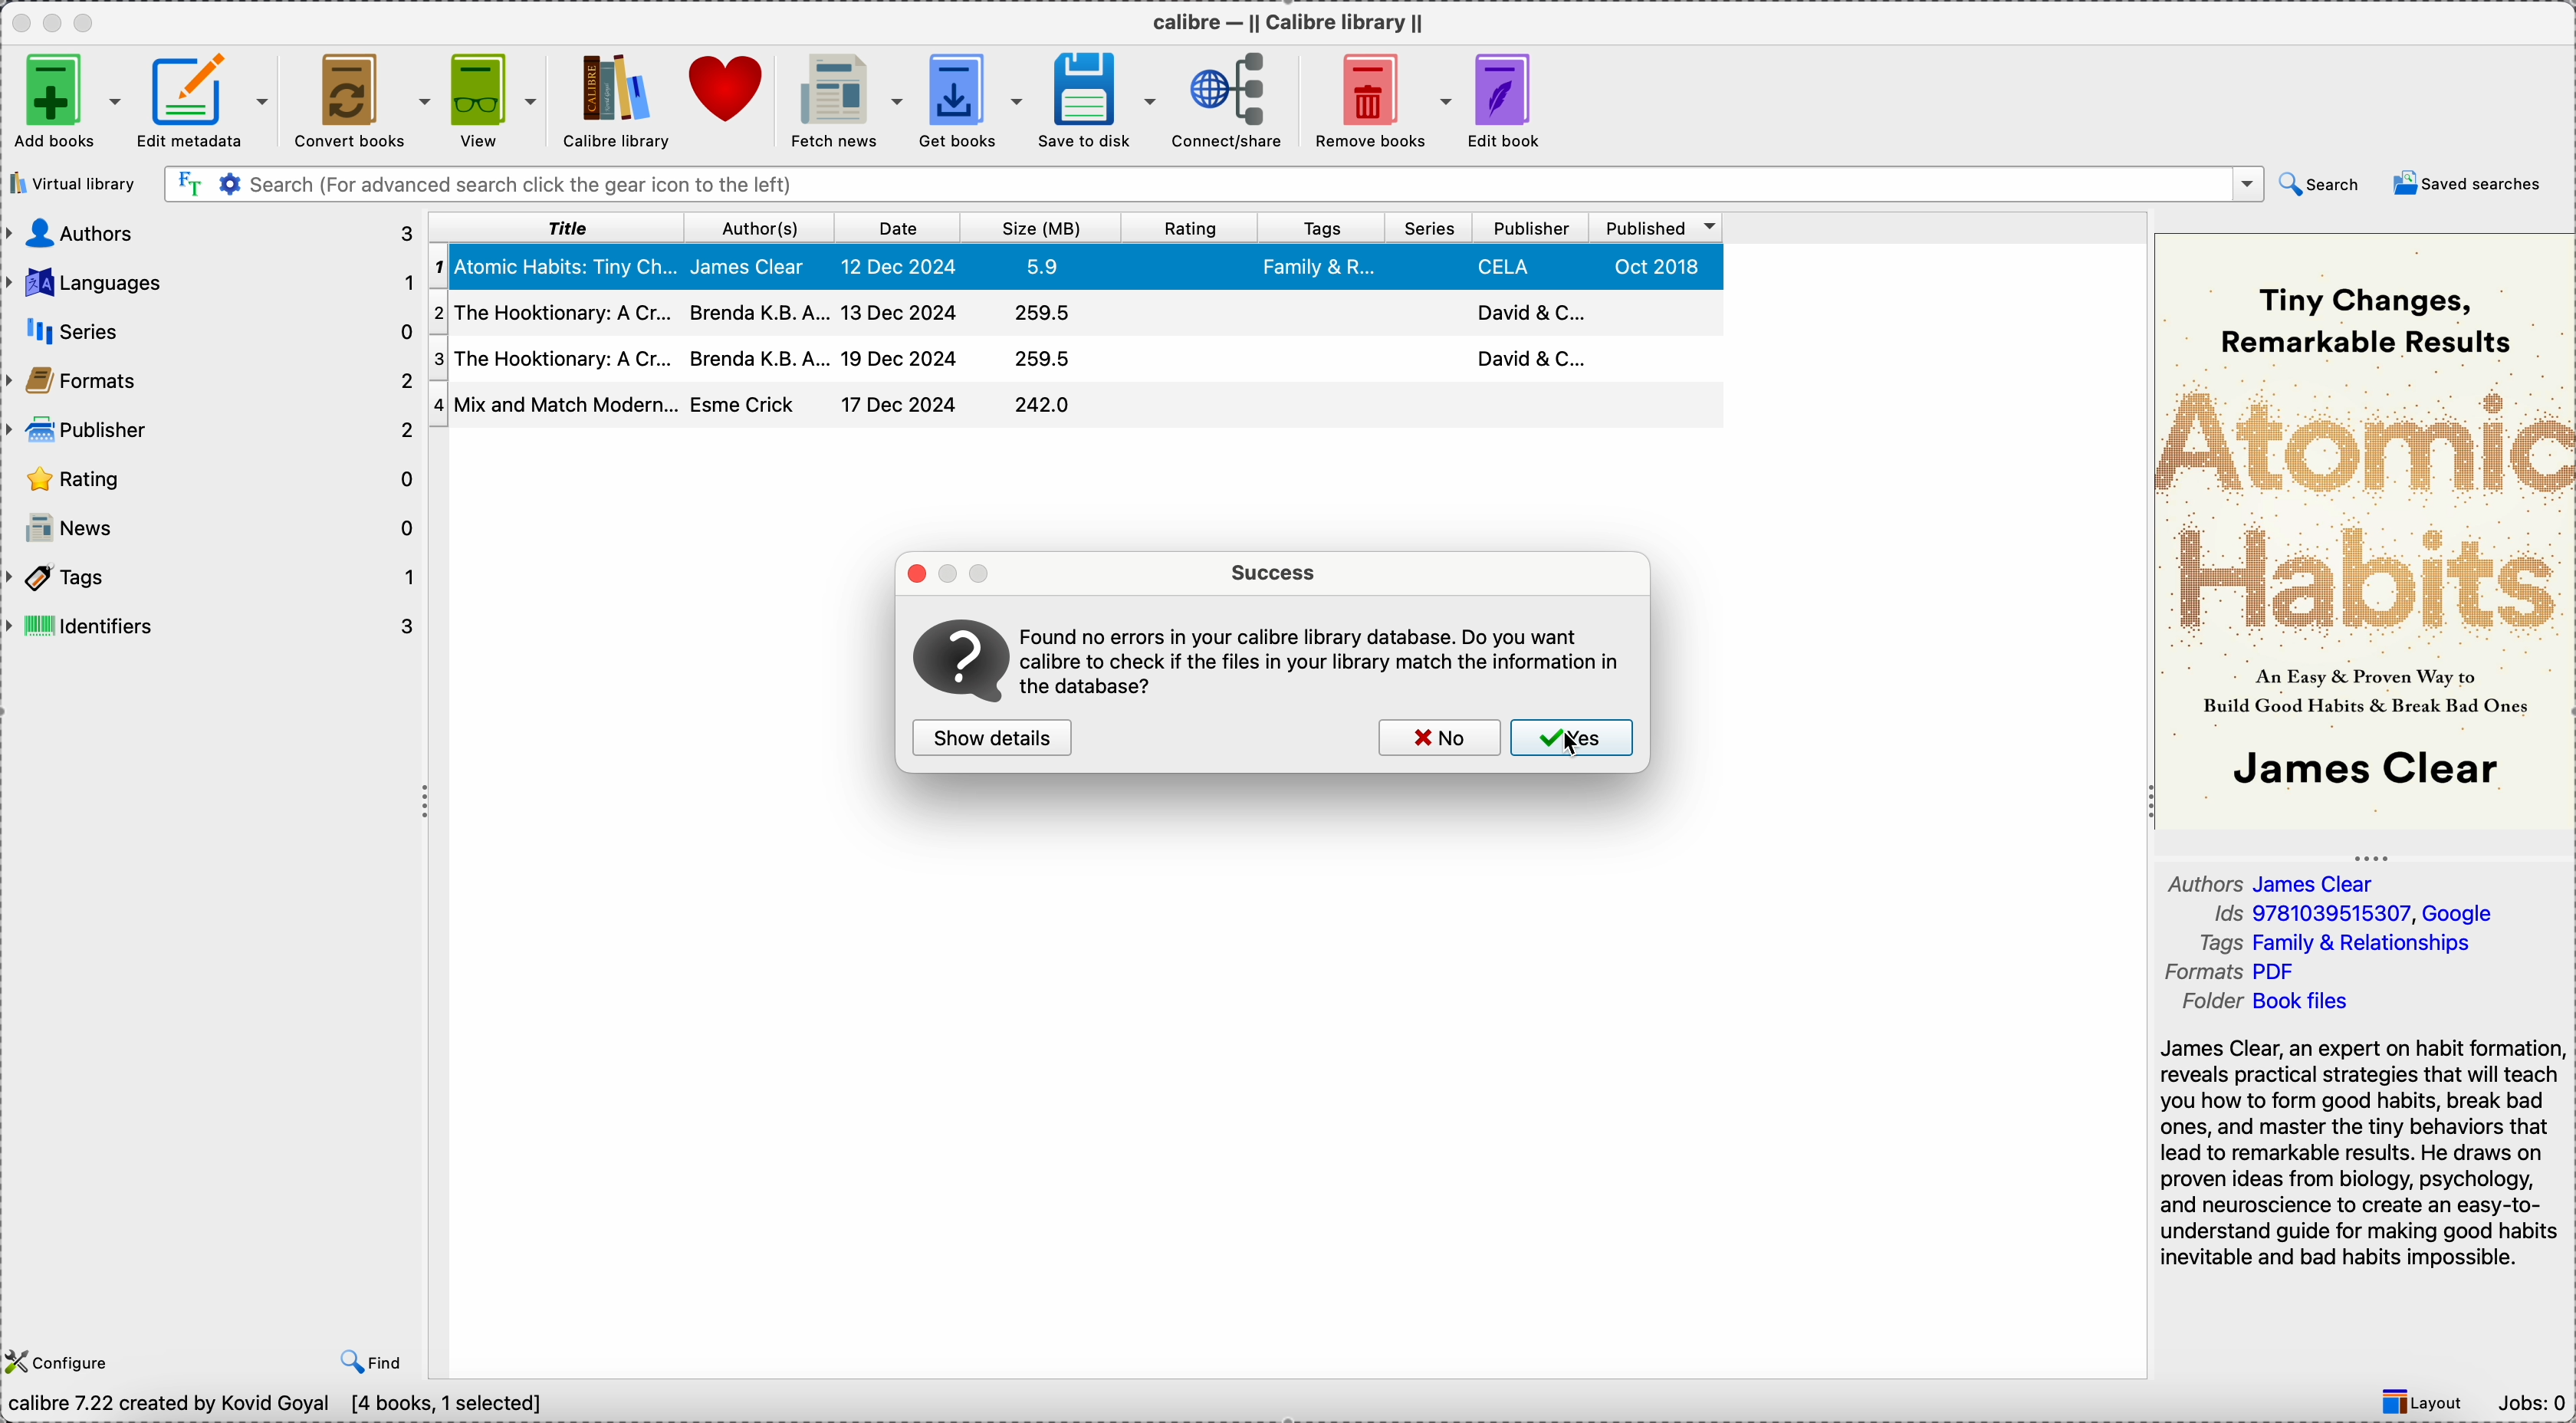 Image resolution: width=2576 pixels, height=1423 pixels. I want to click on authors, so click(2272, 883).